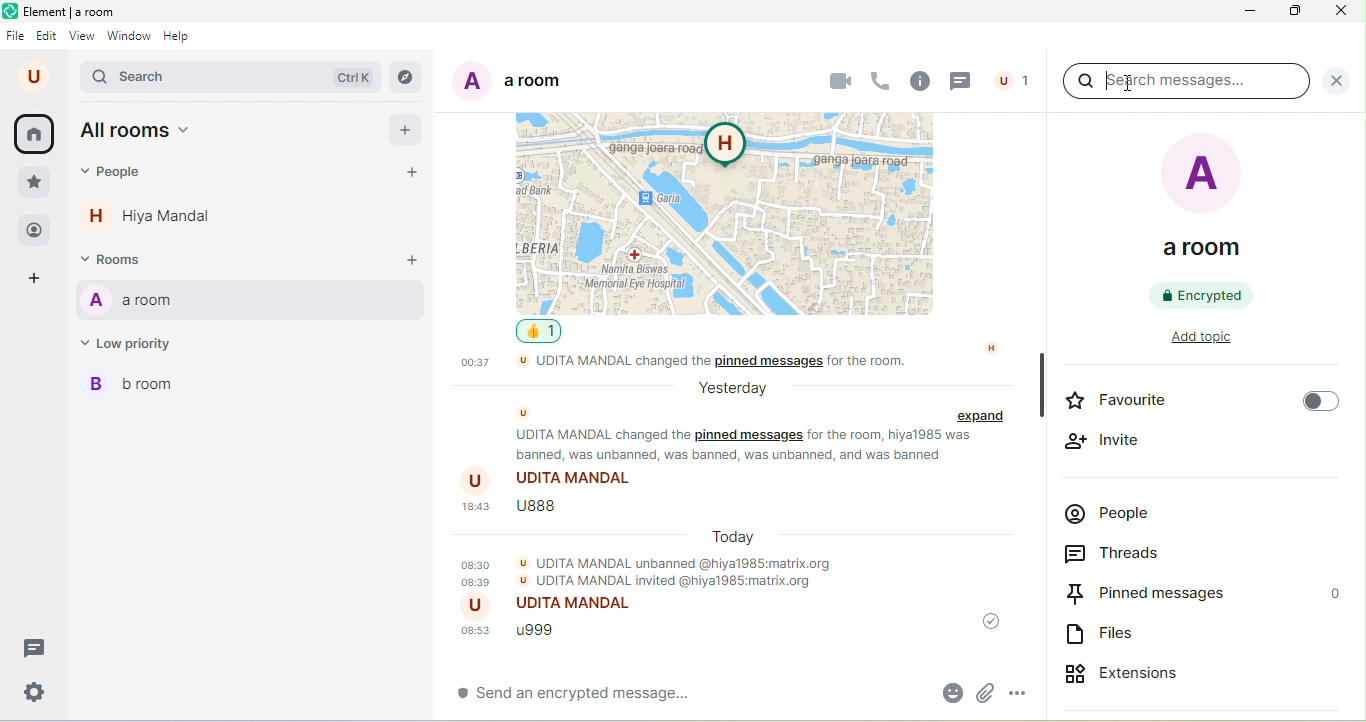  I want to click on files, so click(1107, 636).